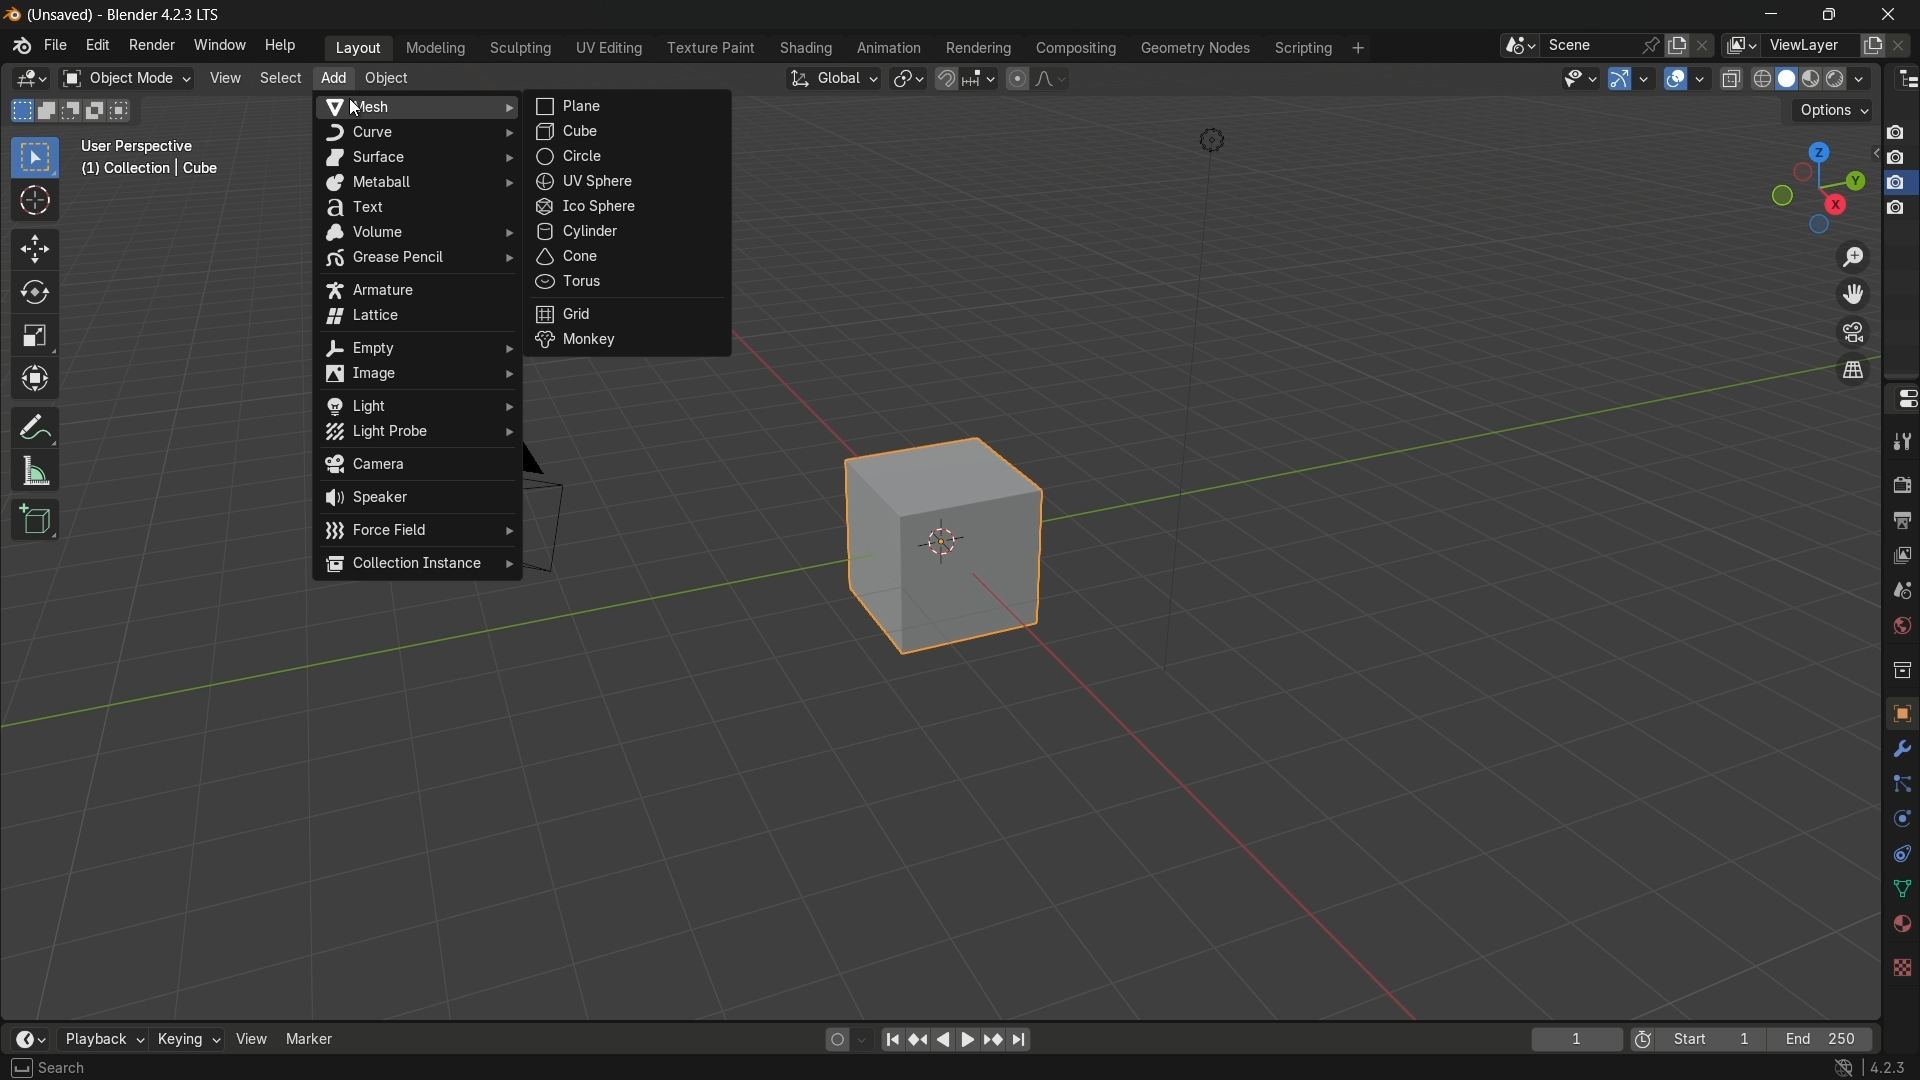 Image resolution: width=1920 pixels, height=1080 pixels. What do you see at coordinates (1851, 369) in the screenshot?
I see `switch the current view` at bounding box center [1851, 369].